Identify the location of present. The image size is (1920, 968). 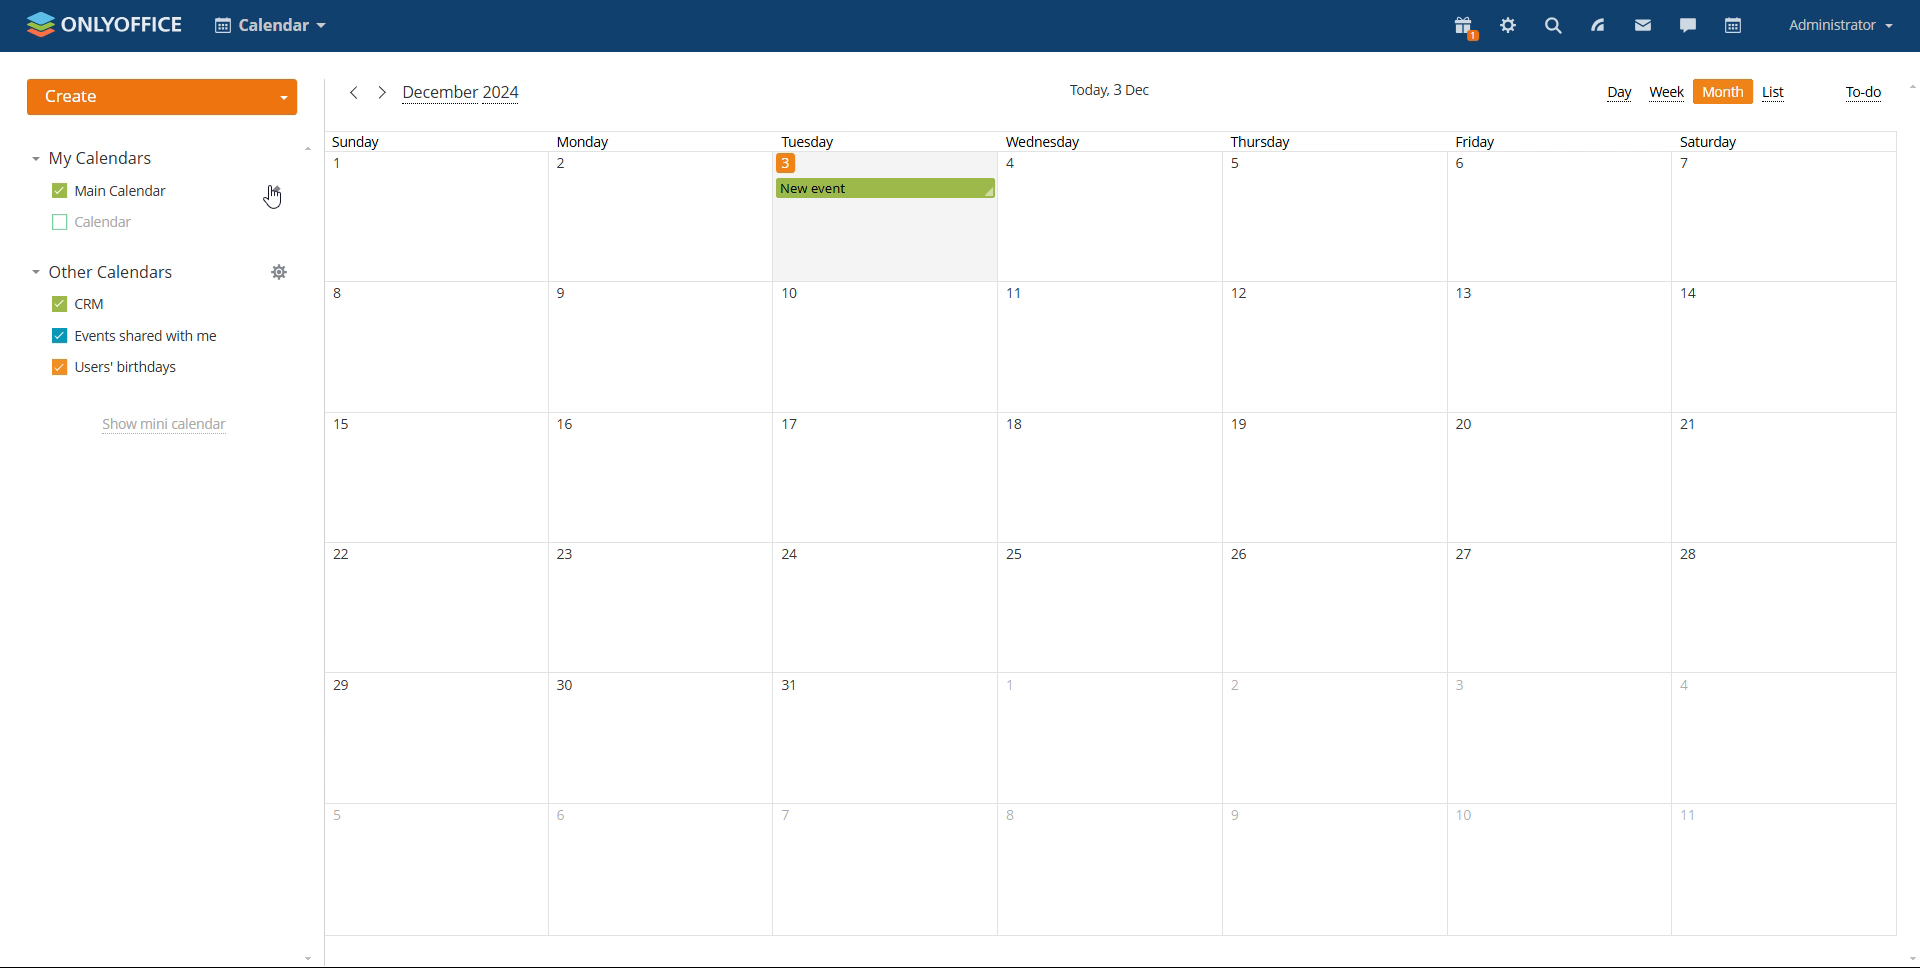
(1468, 27).